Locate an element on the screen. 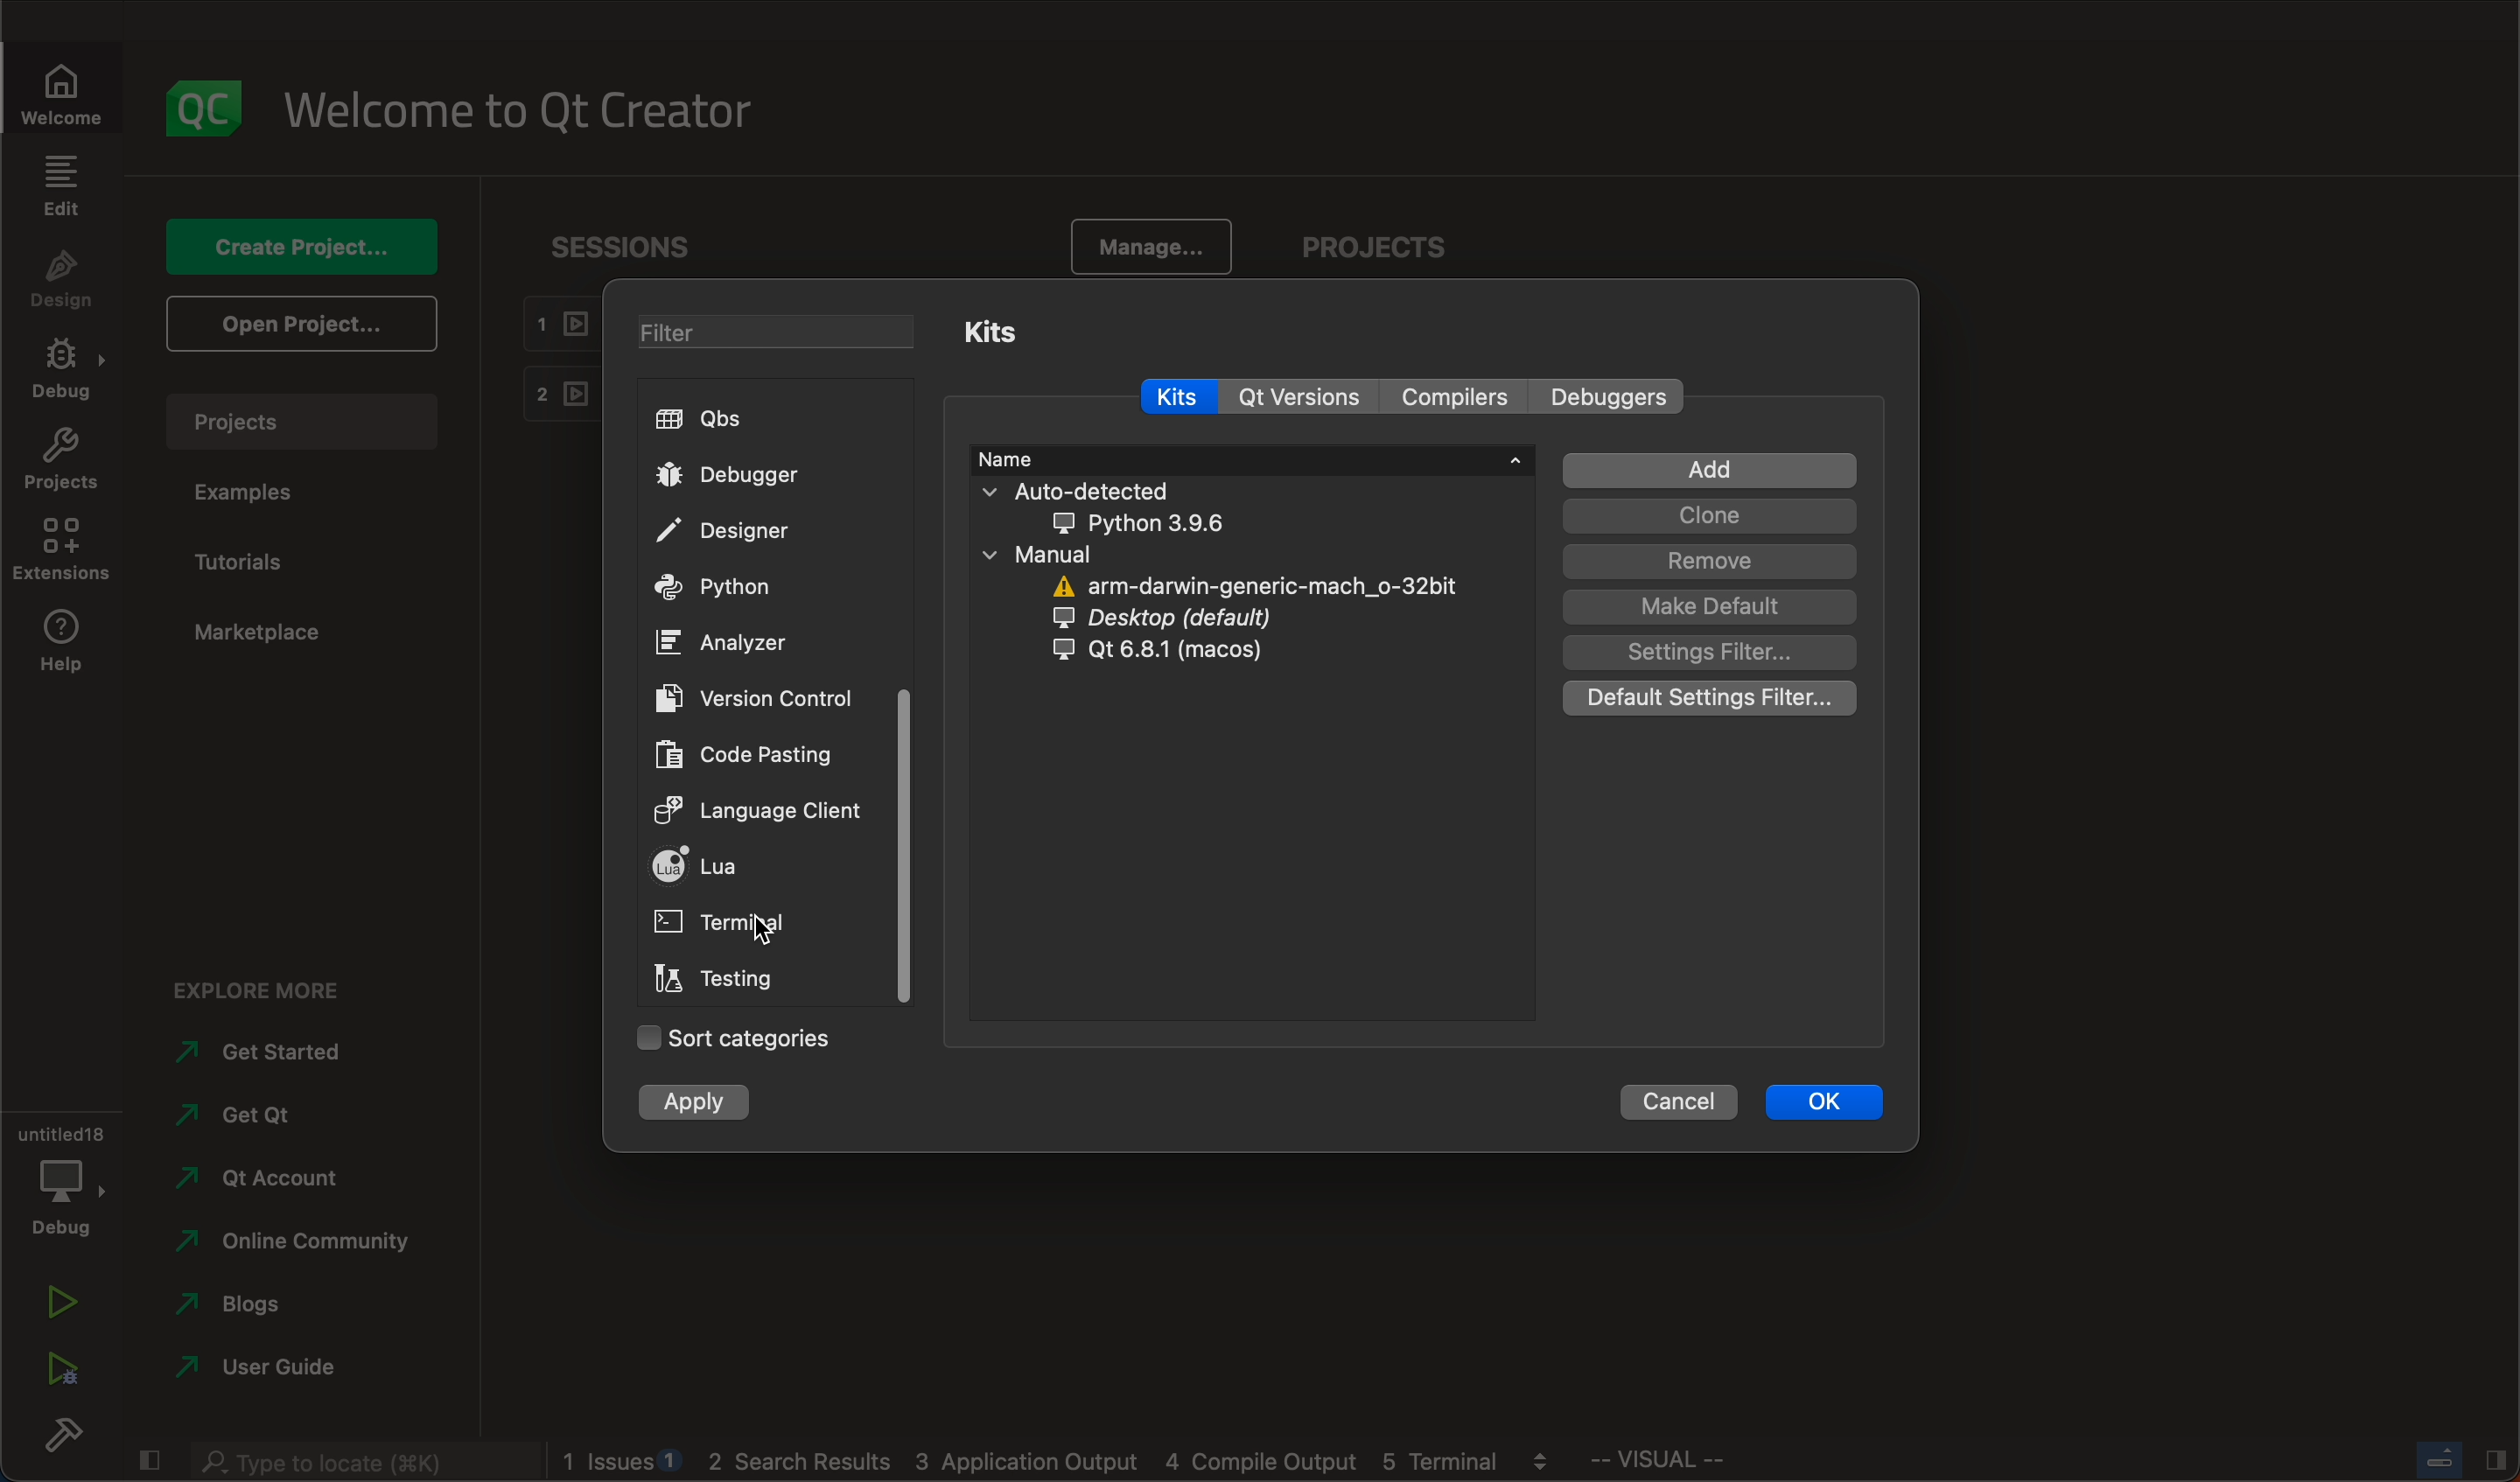 The image size is (2520, 1482). marketplace is located at coordinates (268, 636).